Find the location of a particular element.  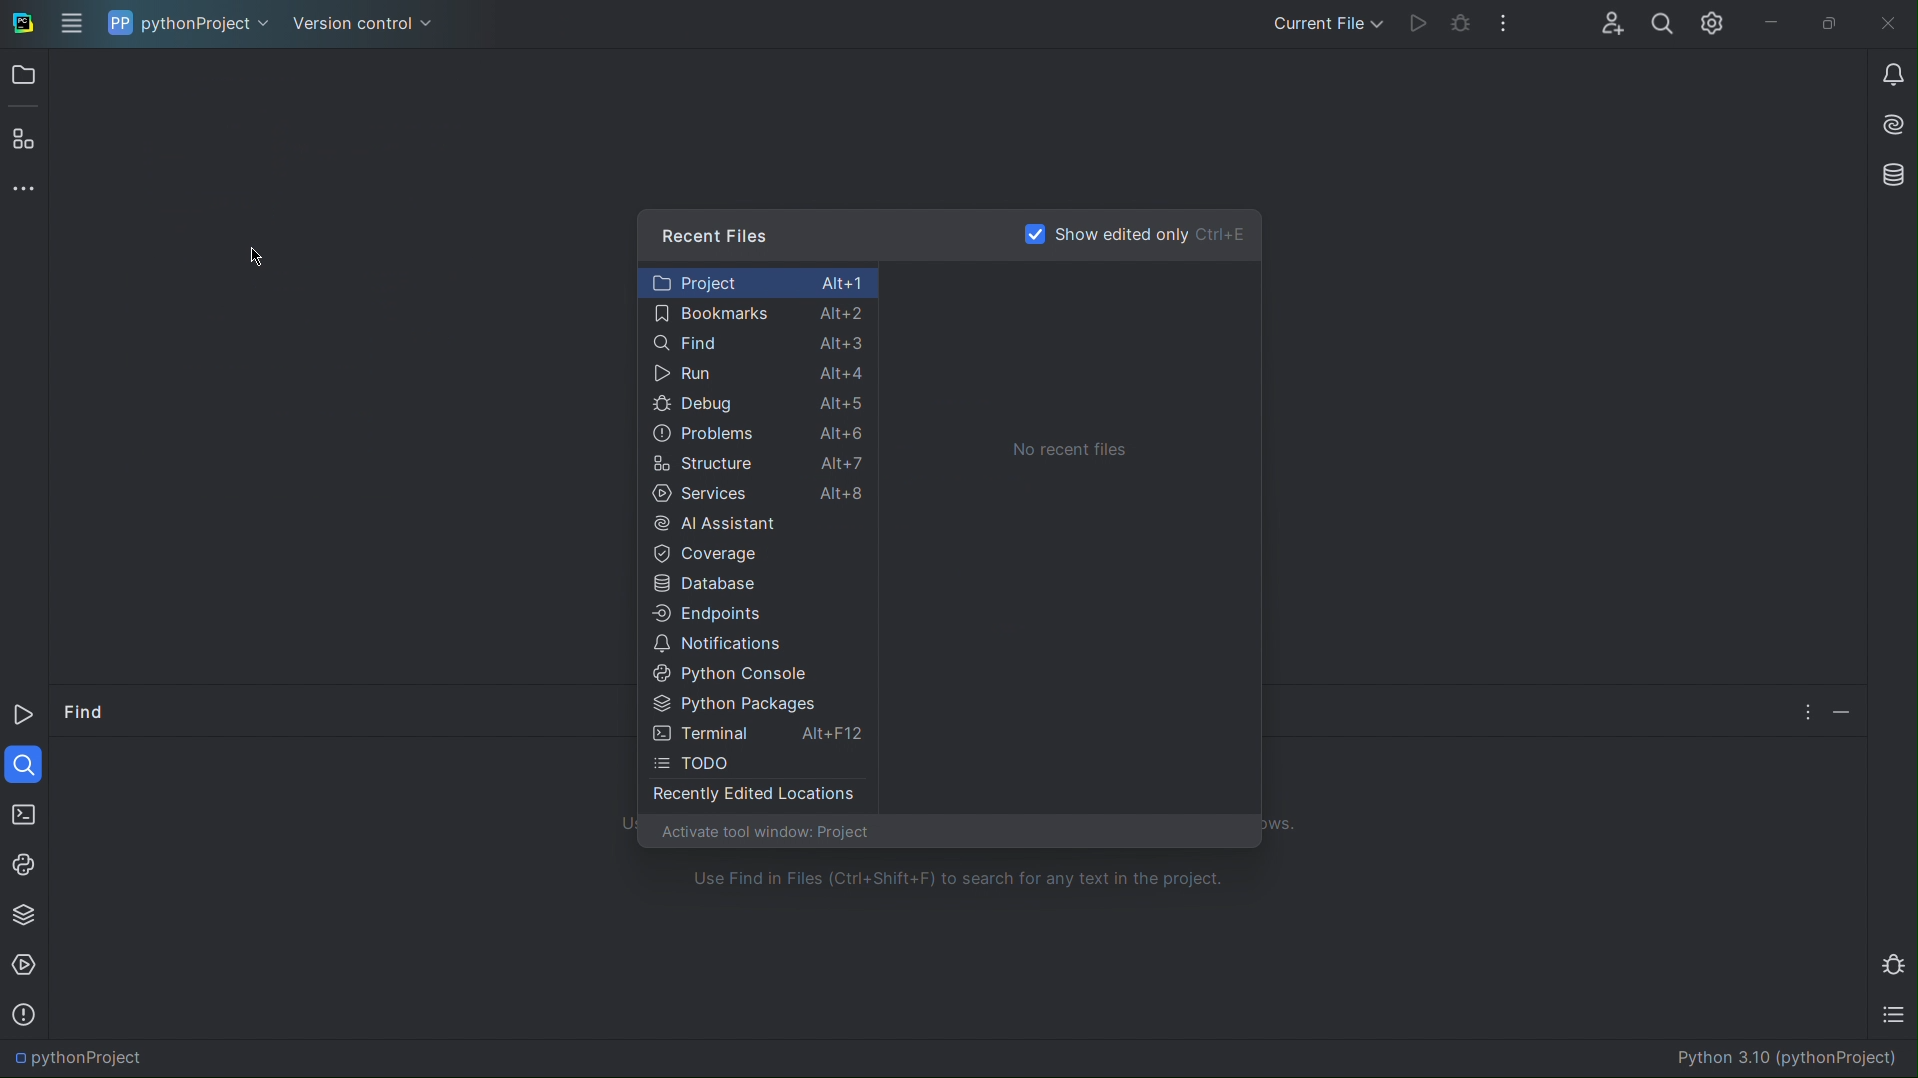

Users Find in Files (Ctrl+Shift+F) to search for any text in the project is located at coordinates (959, 878).